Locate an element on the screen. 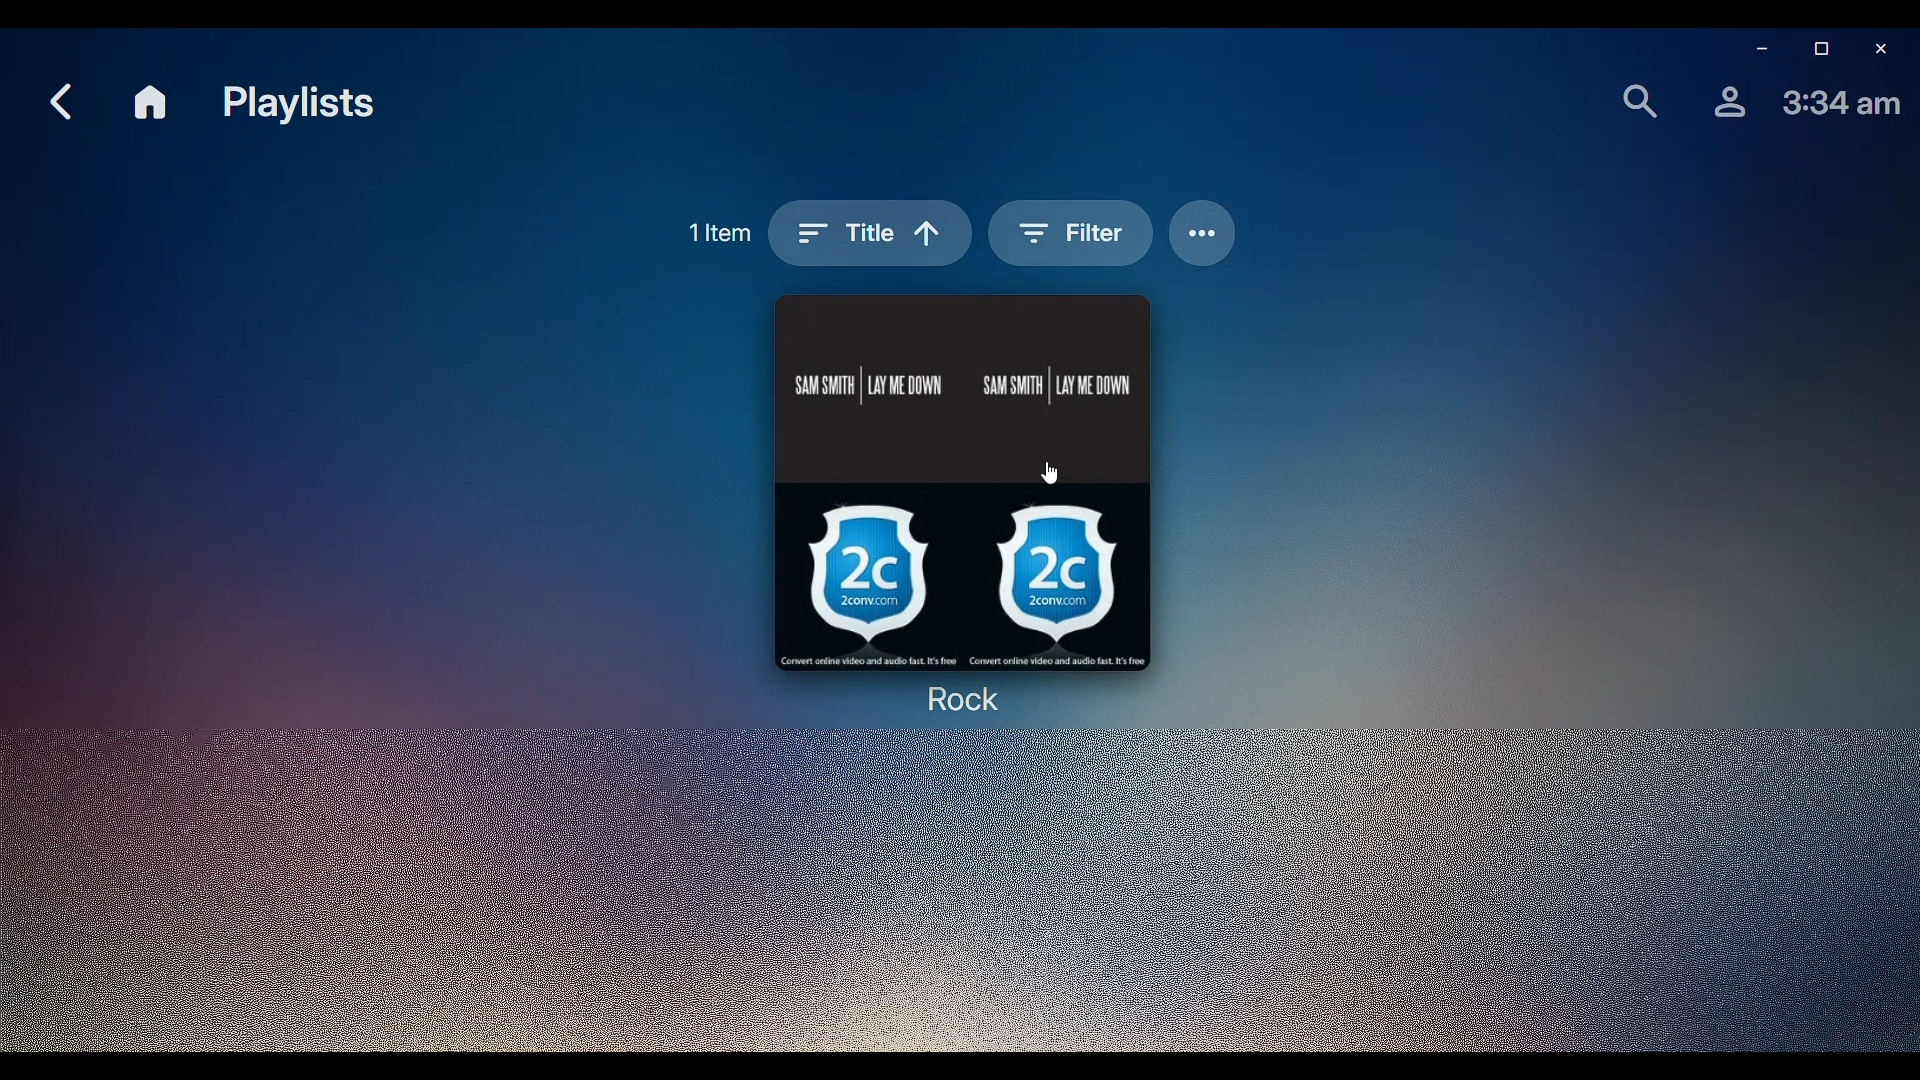 The width and height of the screenshot is (1920, 1080). cursor is located at coordinates (1057, 472).